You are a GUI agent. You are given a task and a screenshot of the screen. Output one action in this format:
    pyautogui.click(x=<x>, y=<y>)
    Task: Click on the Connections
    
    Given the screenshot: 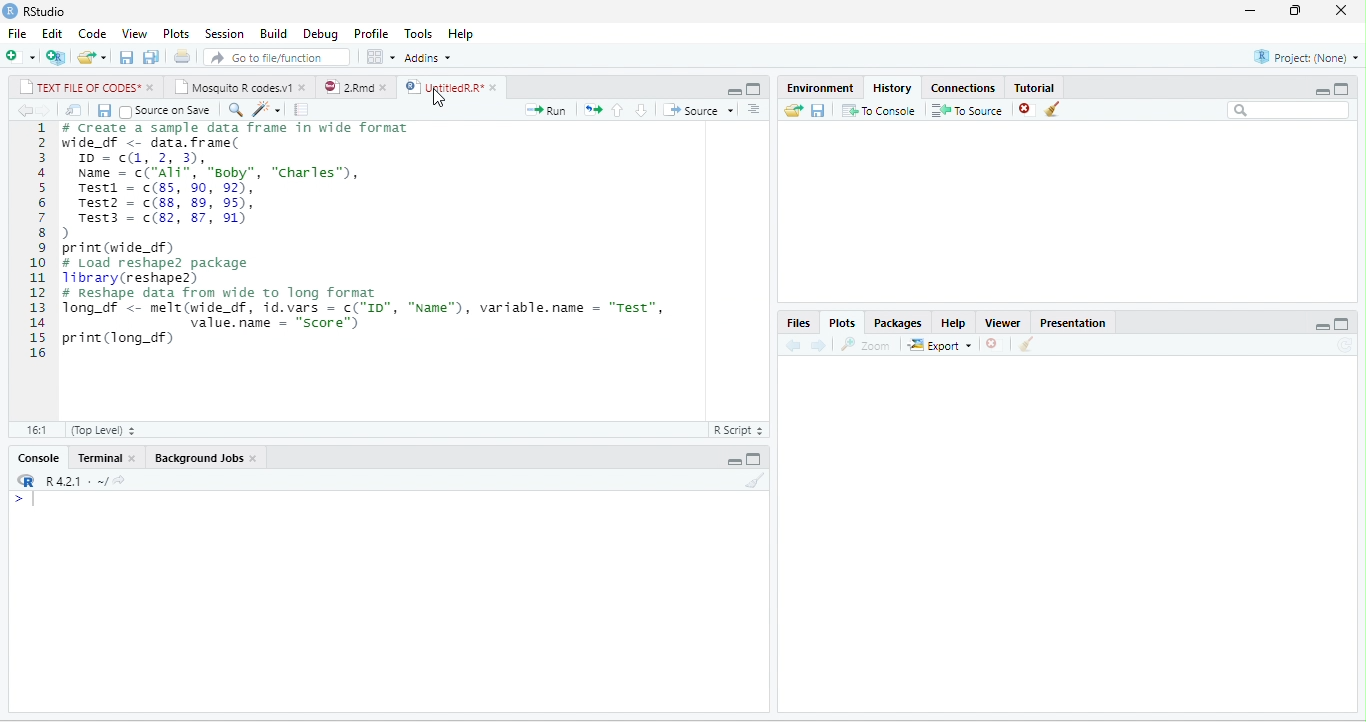 What is the action you would take?
    pyautogui.click(x=963, y=88)
    